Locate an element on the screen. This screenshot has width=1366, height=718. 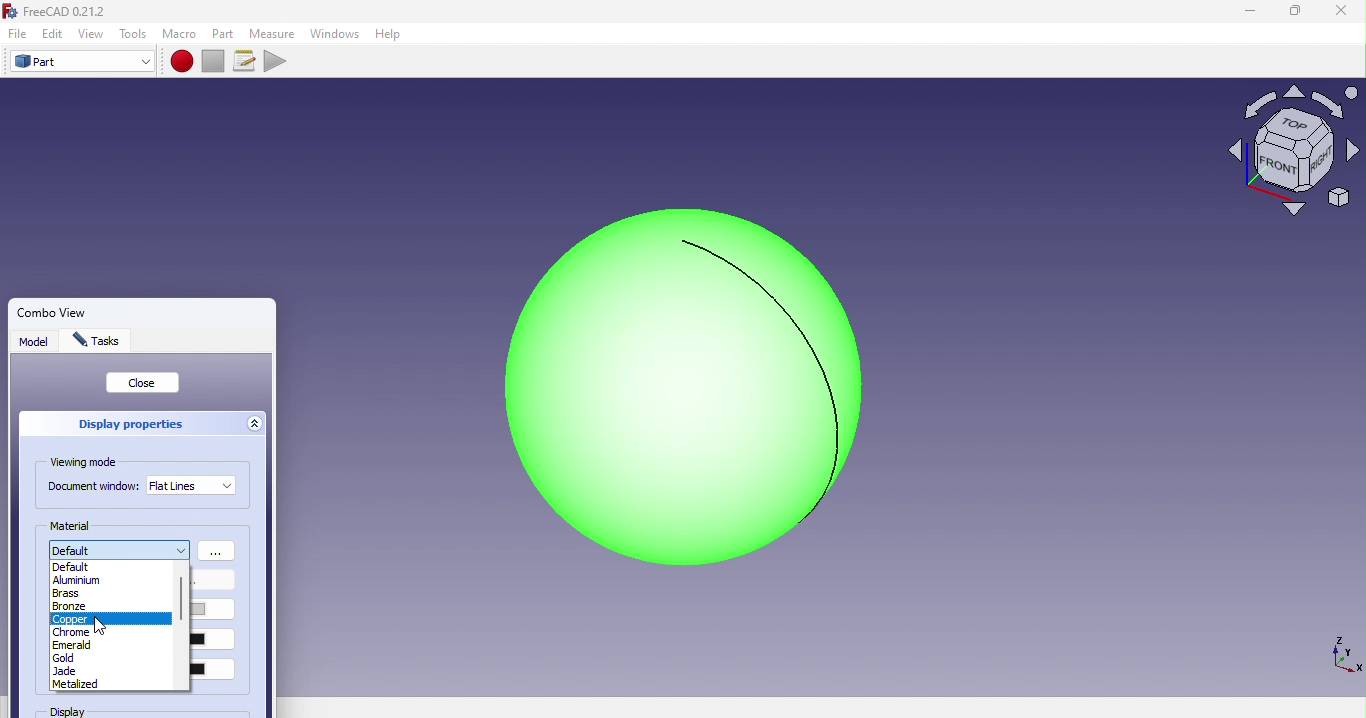
Emerald is located at coordinates (75, 646).